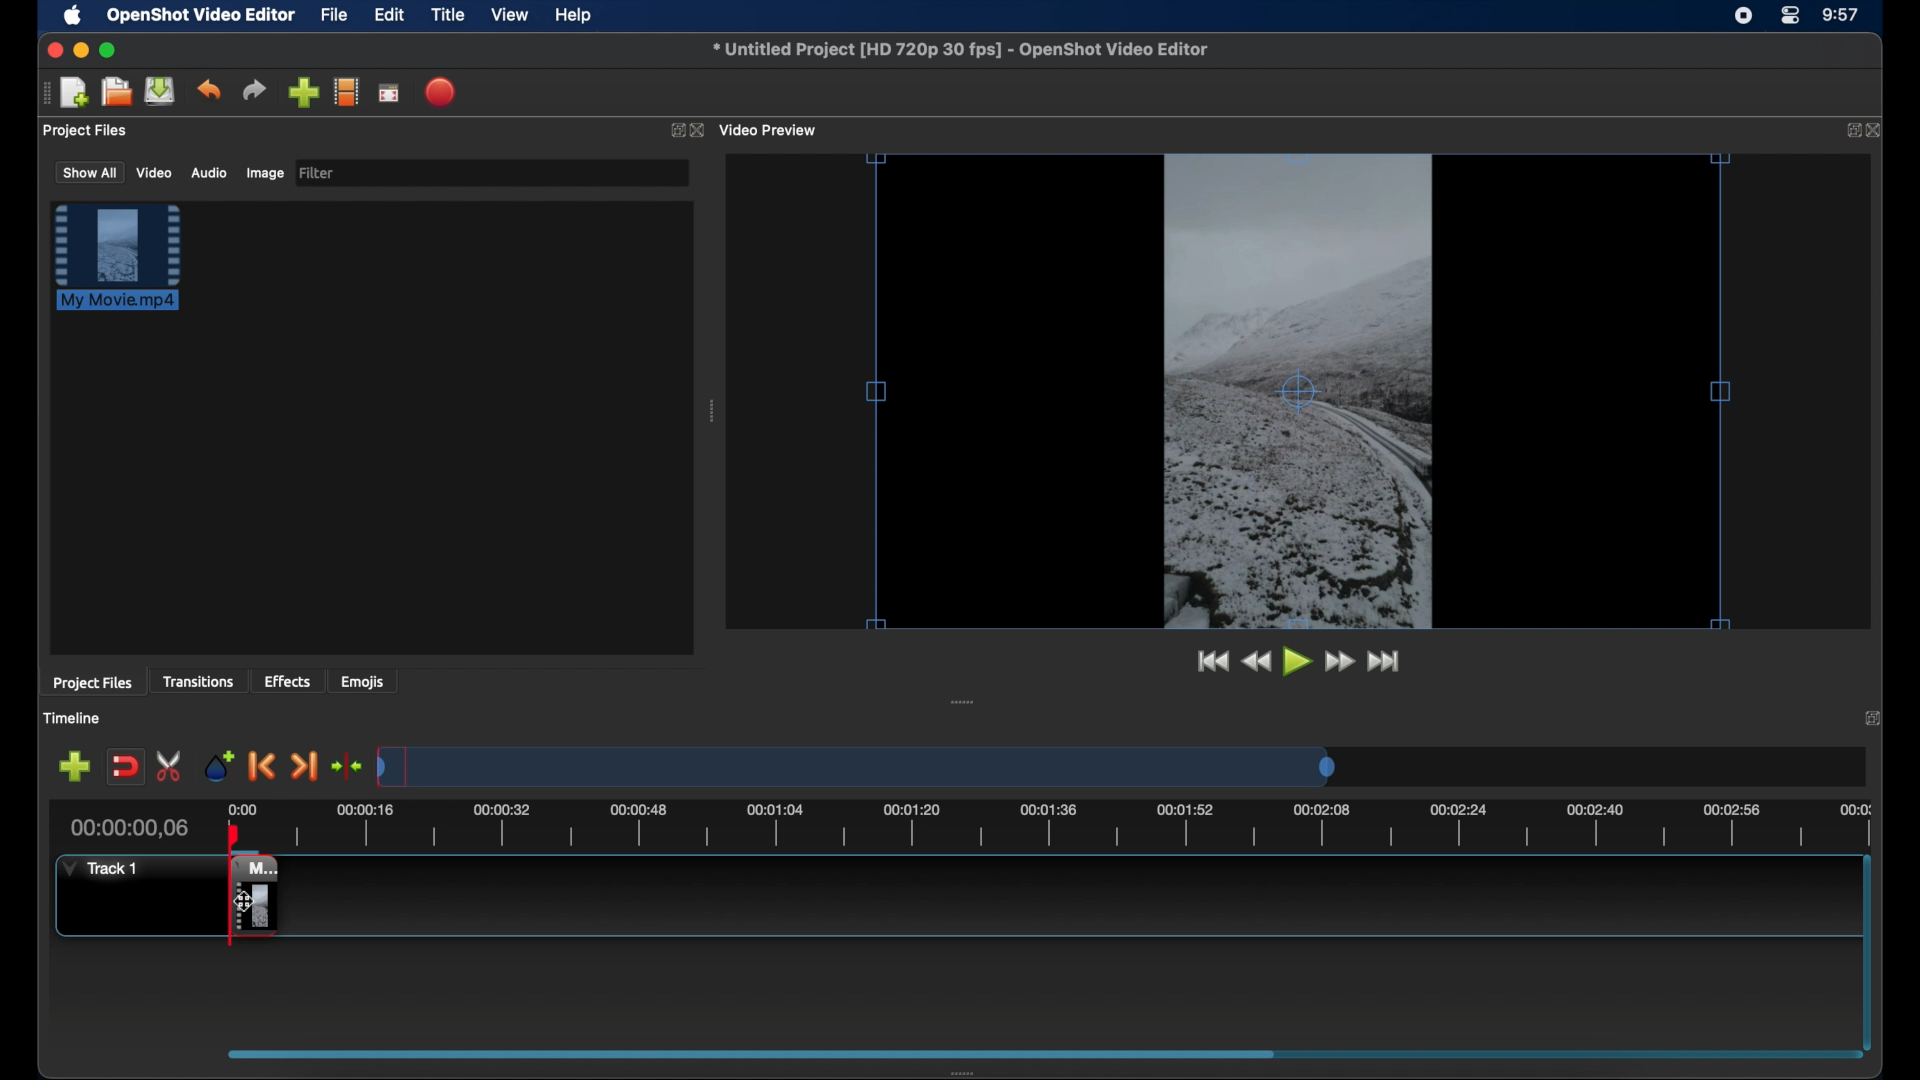  Describe the element at coordinates (88, 171) in the screenshot. I see `show all` at that location.